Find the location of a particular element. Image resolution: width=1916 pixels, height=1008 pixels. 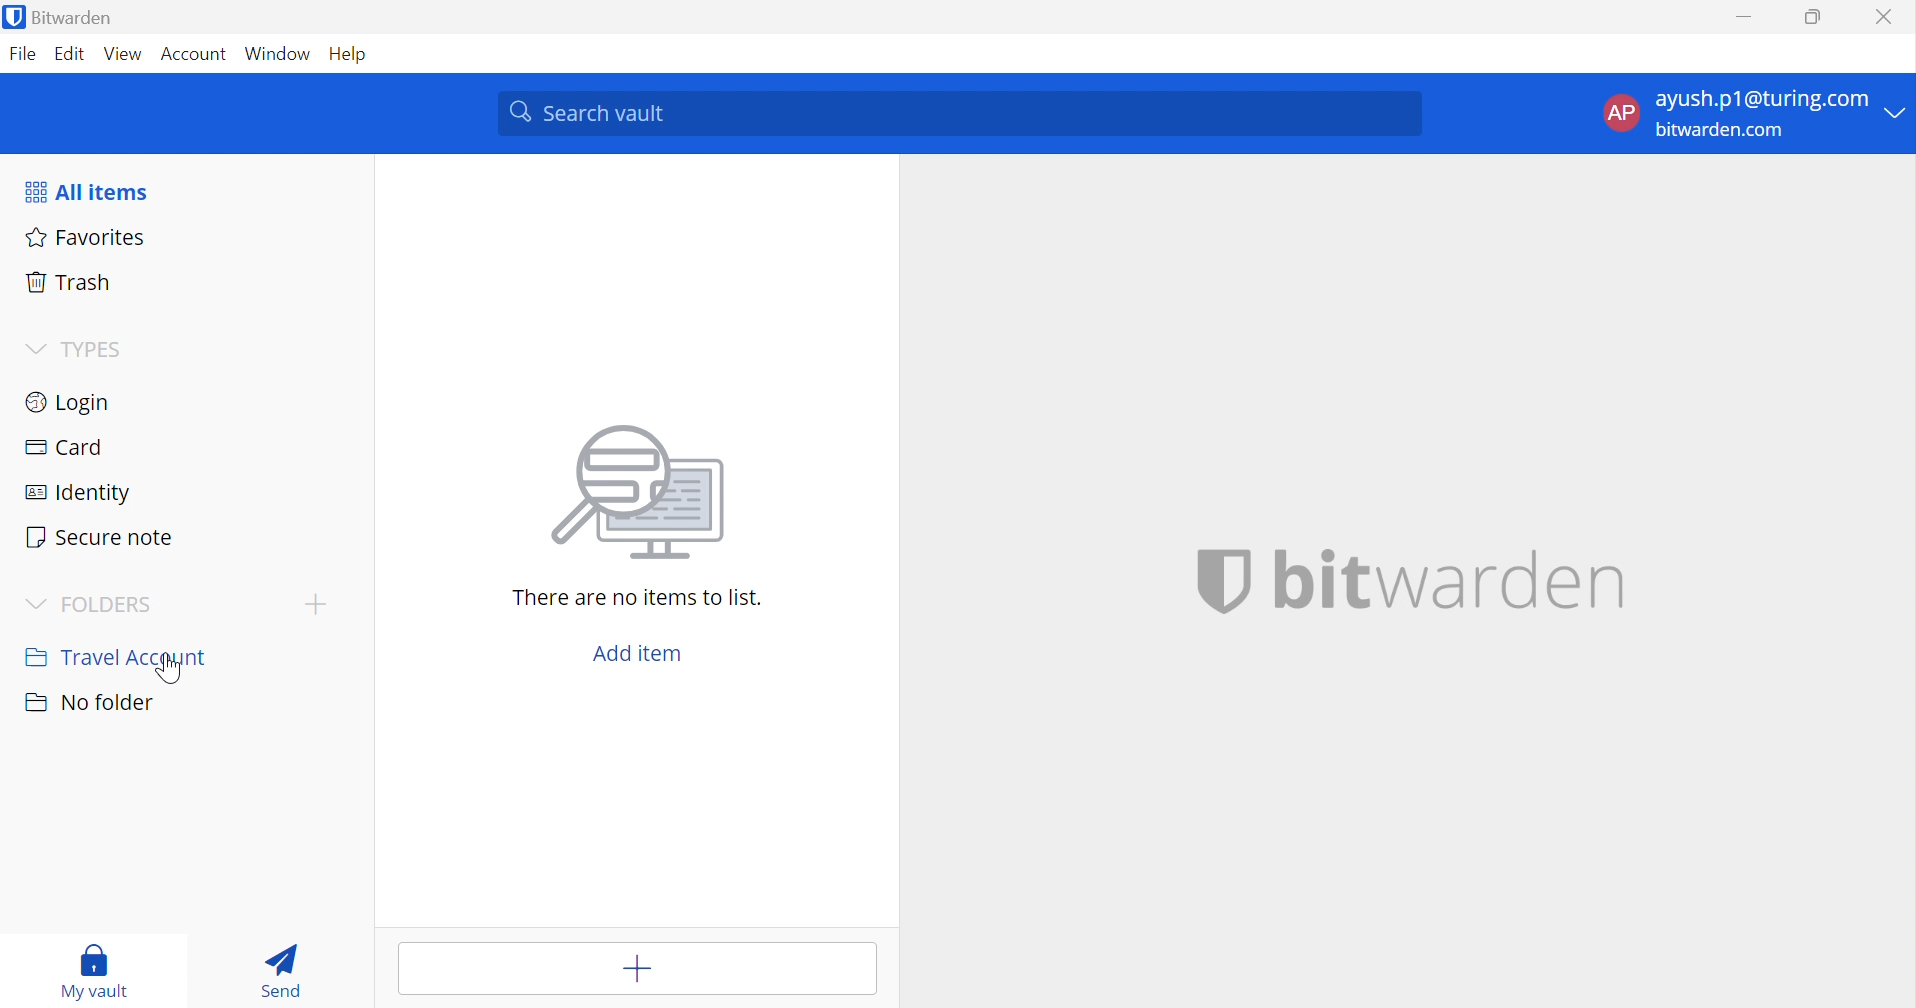

There are no items to list is located at coordinates (639, 597).